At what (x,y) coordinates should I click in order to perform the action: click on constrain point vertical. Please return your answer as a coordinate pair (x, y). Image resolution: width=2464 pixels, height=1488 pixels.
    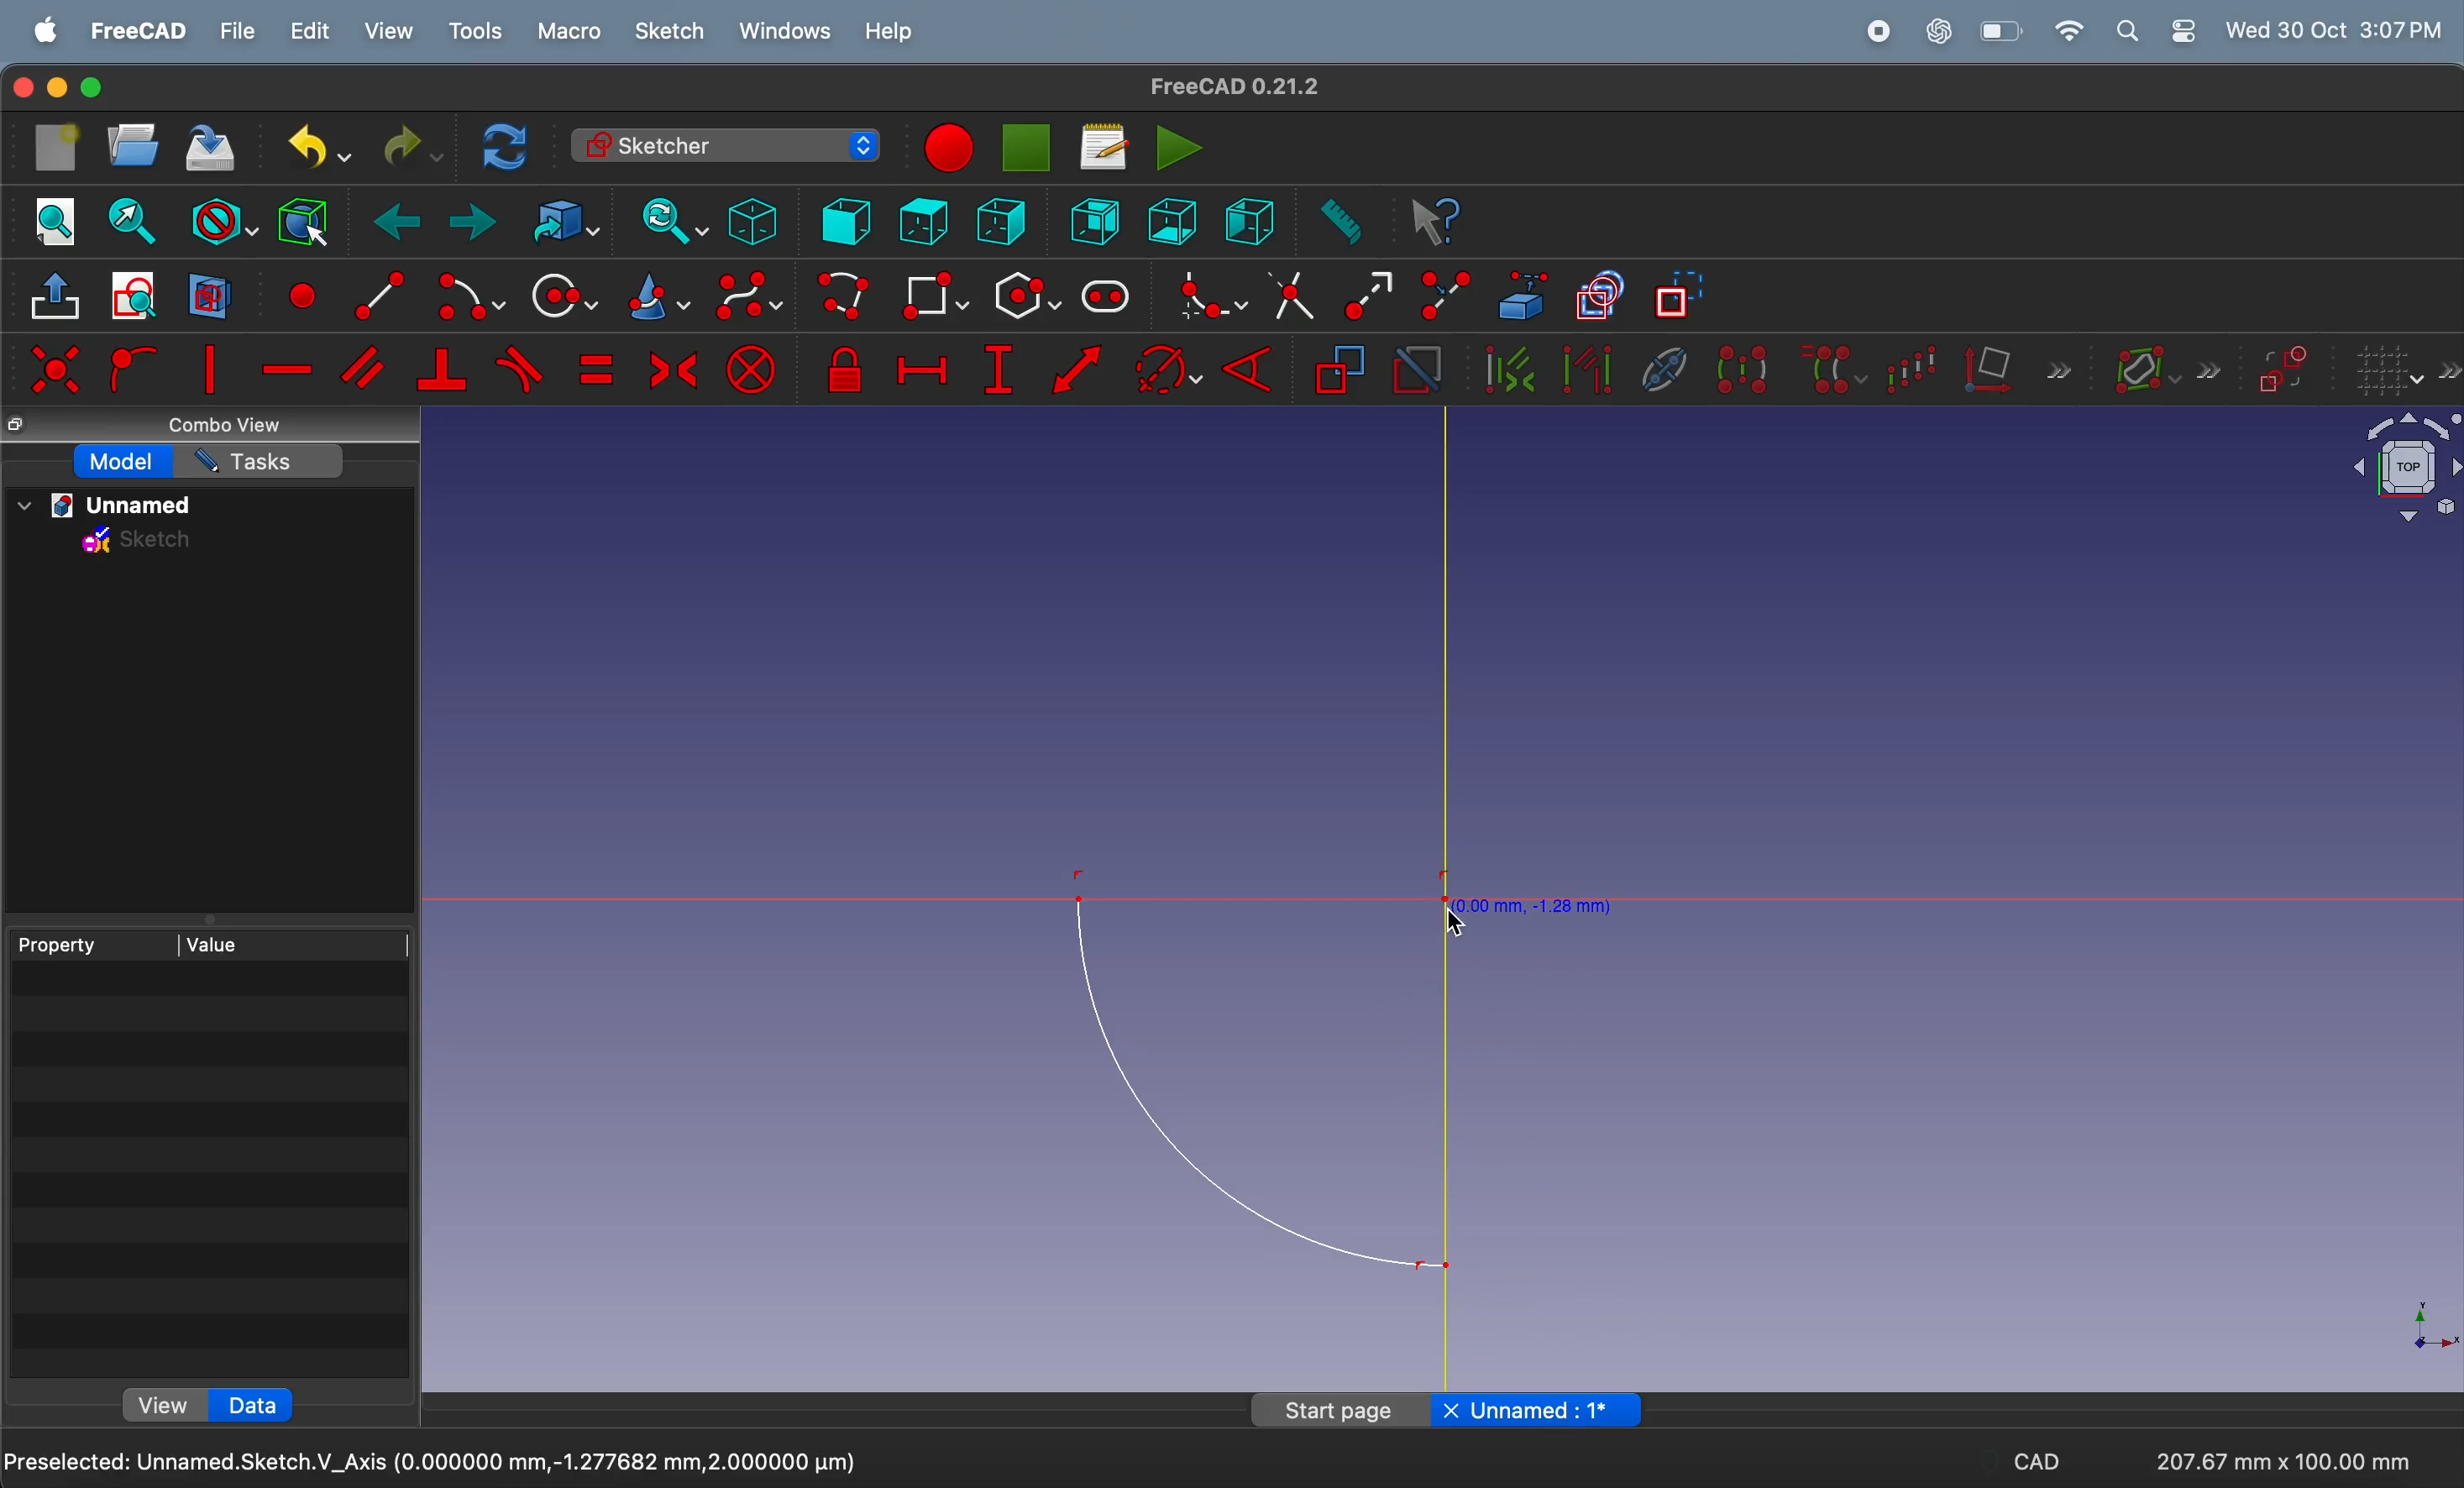
    Looking at the image, I should click on (210, 369).